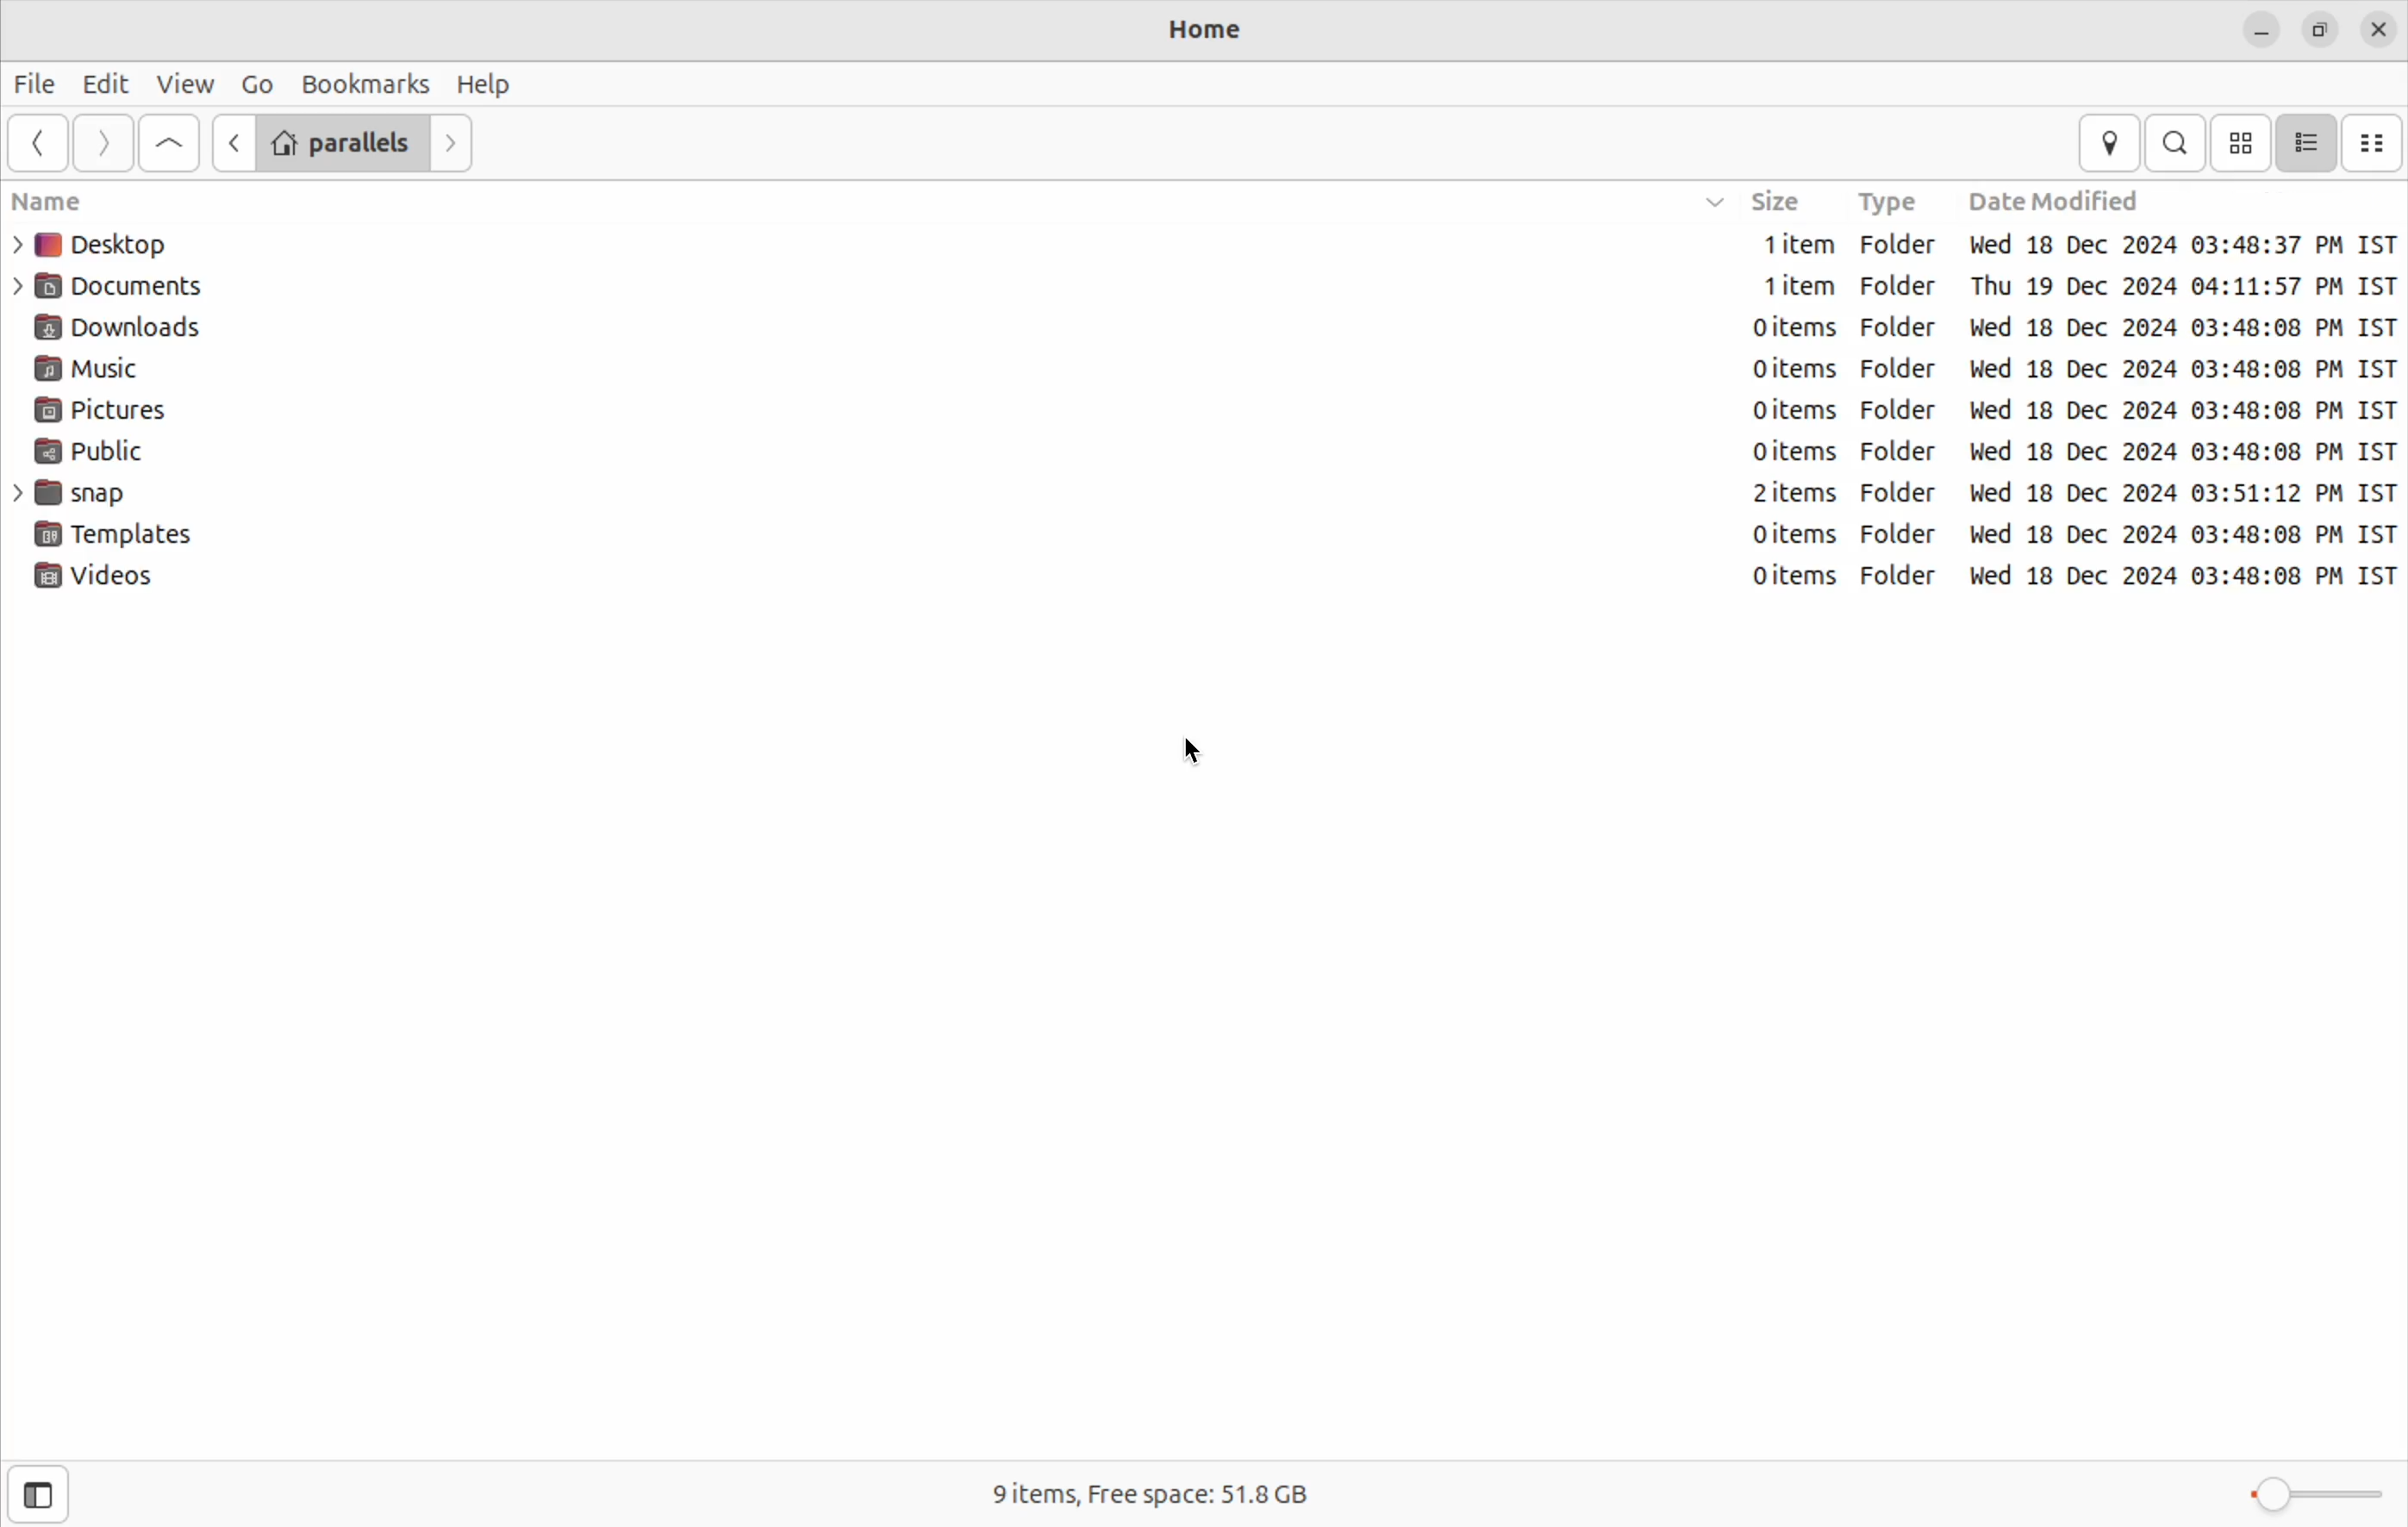 This screenshot has width=2408, height=1527. I want to click on Thu 19 Dec 2024 04:11:57 PM IST, so click(2181, 285).